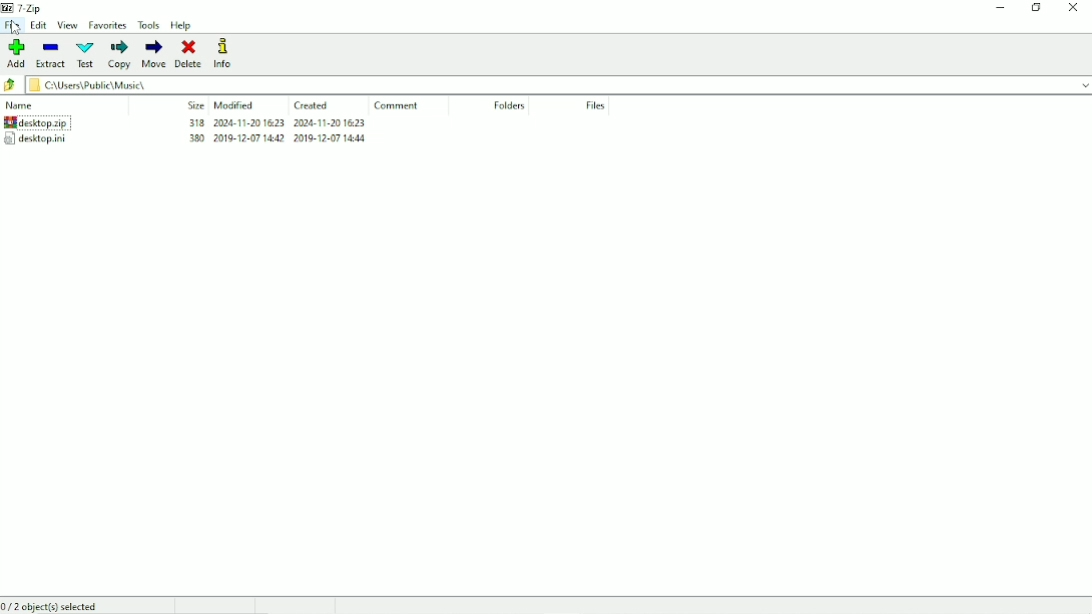  Describe the element at coordinates (11, 85) in the screenshot. I see `Back` at that location.